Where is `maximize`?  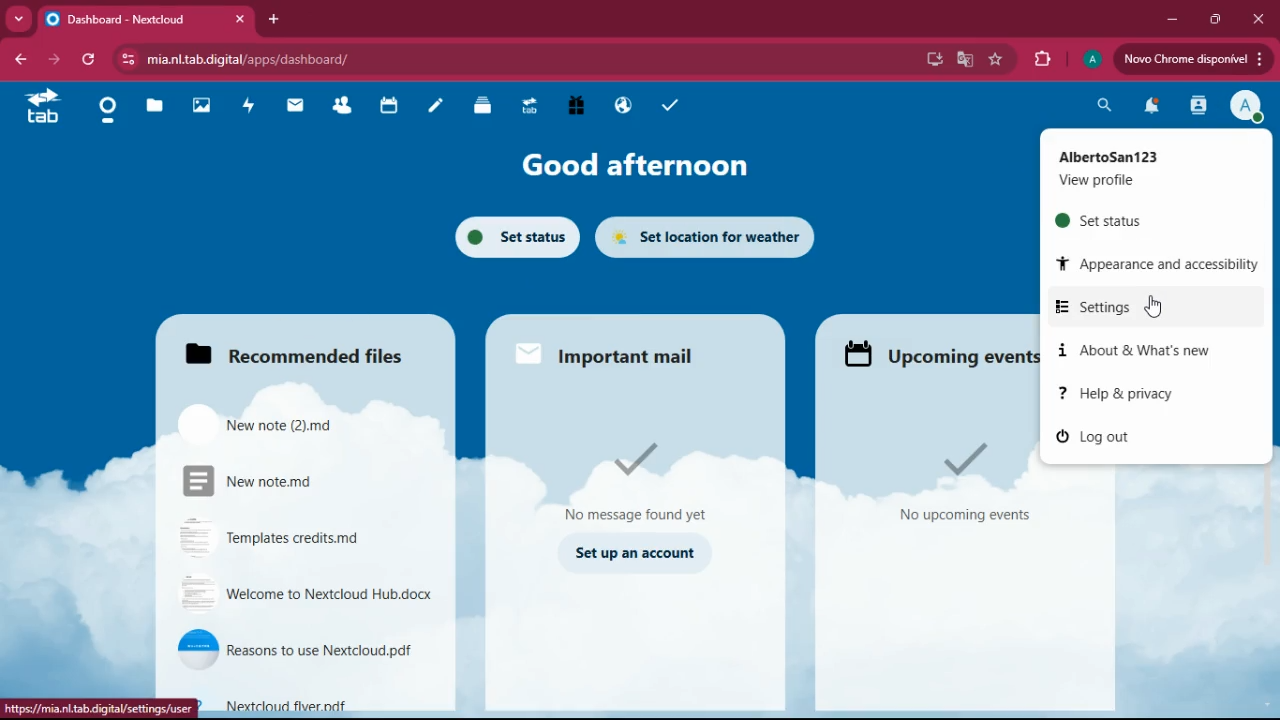 maximize is located at coordinates (1214, 20).